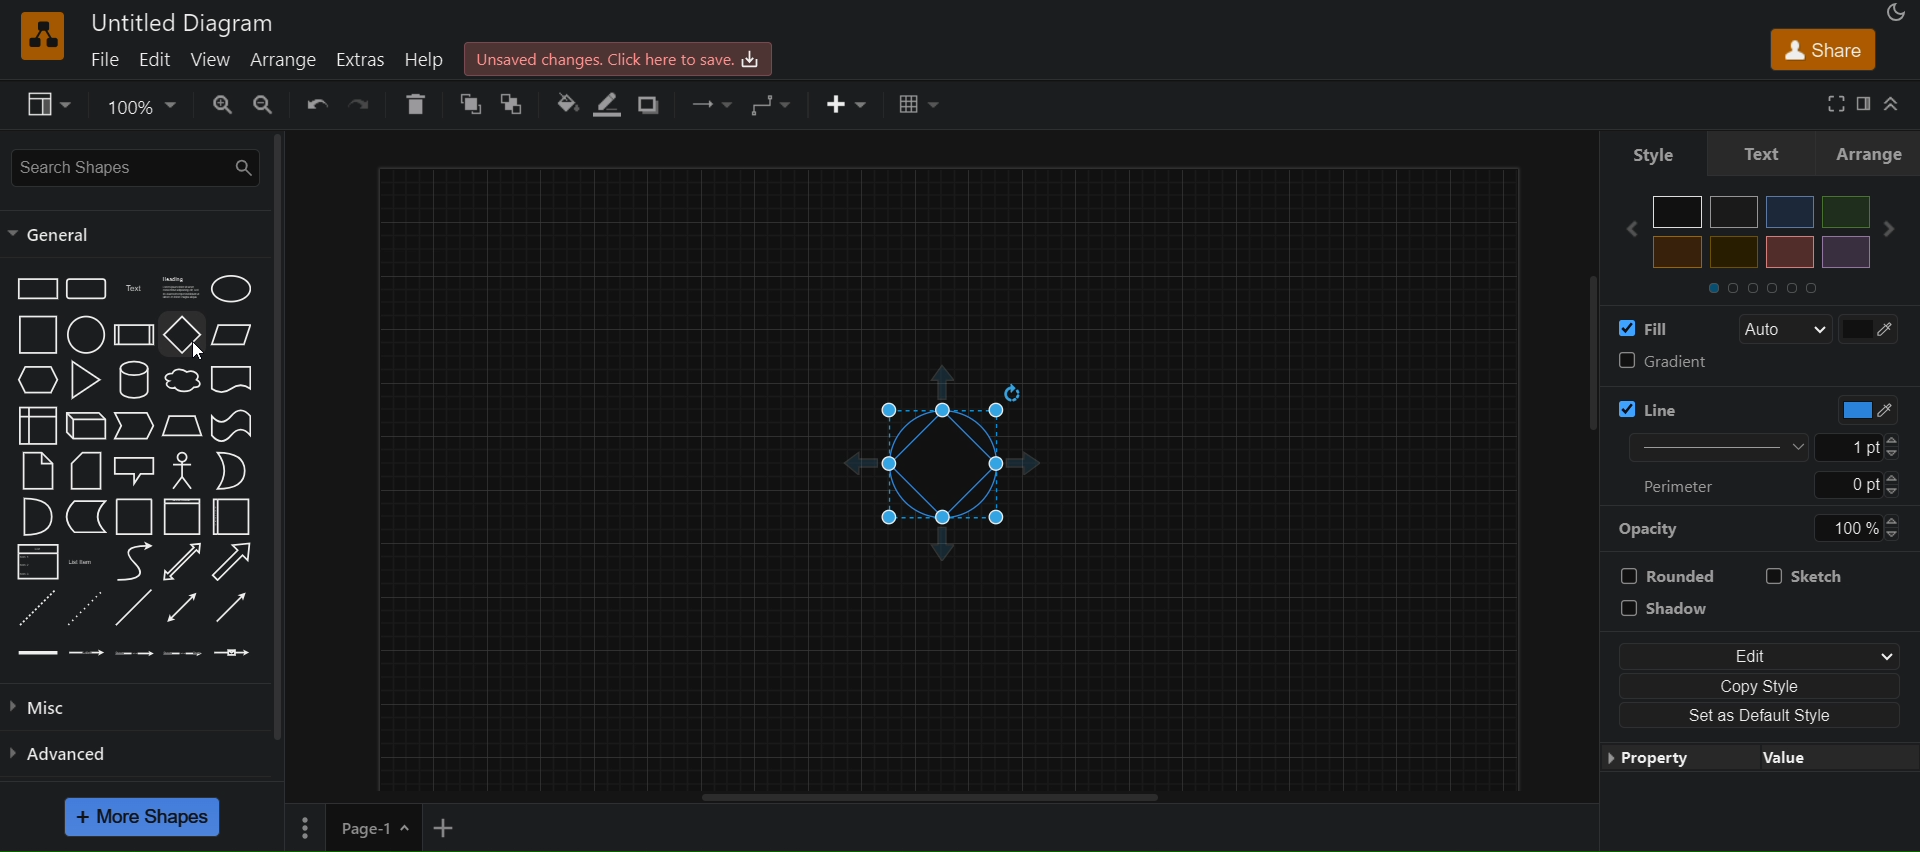 This screenshot has width=1920, height=852. Describe the element at coordinates (1844, 211) in the screenshot. I see `green color` at that location.